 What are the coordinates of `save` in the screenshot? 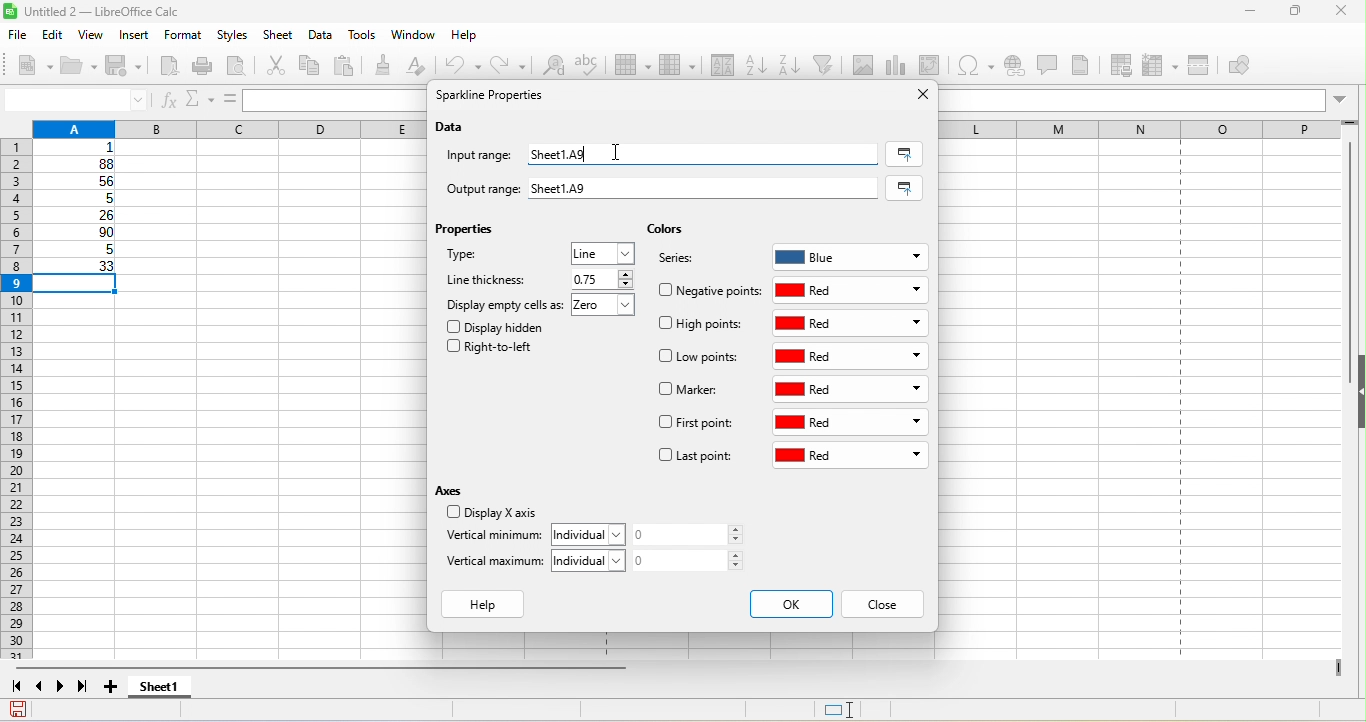 It's located at (128, 68).